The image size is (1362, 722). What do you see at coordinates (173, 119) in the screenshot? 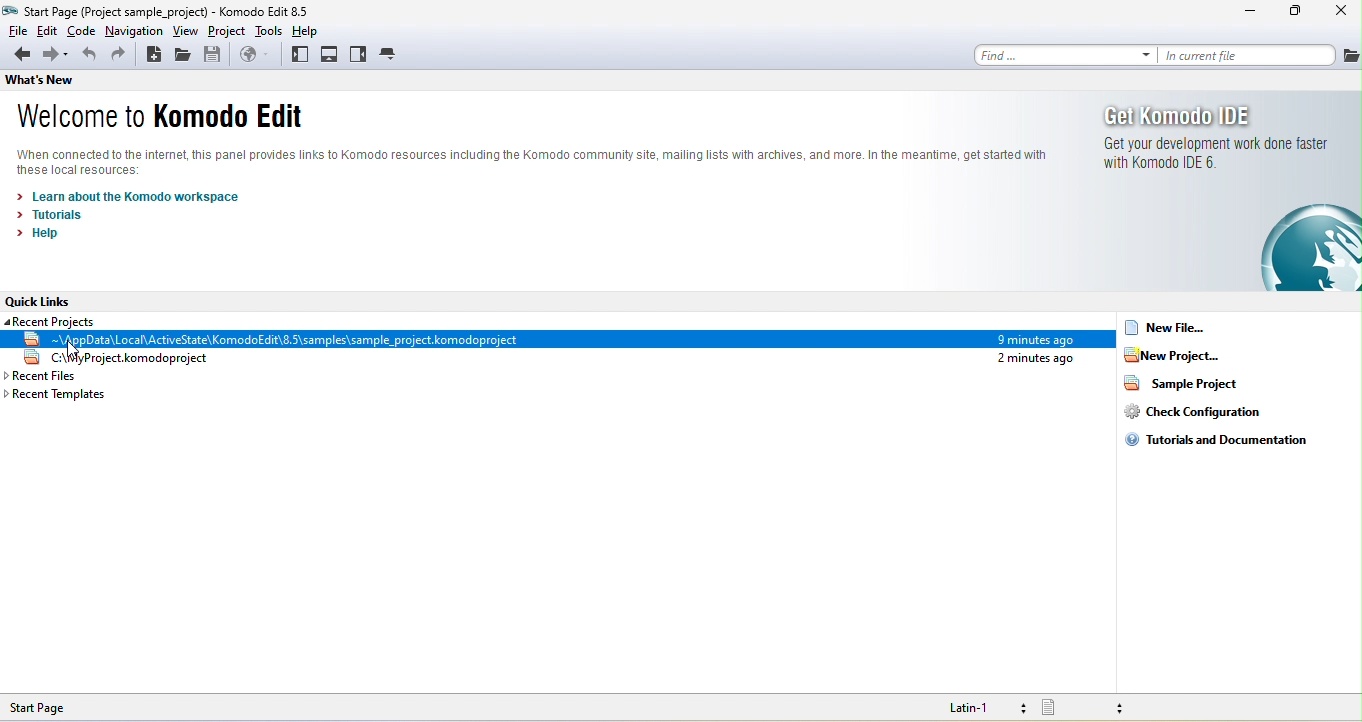
I see `welcome comodo edit` at bounding box center [173, 119].